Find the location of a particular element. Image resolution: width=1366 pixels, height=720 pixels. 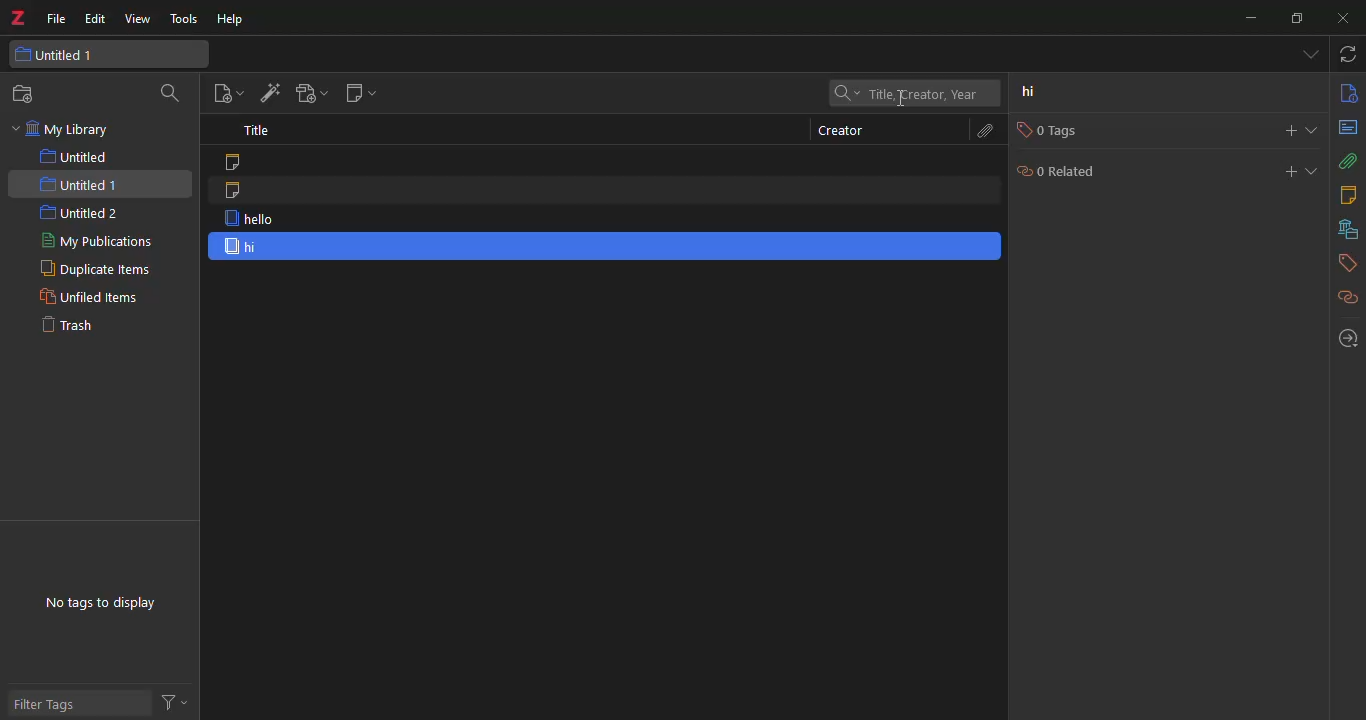

cursor is located at coordinates (903, 103).